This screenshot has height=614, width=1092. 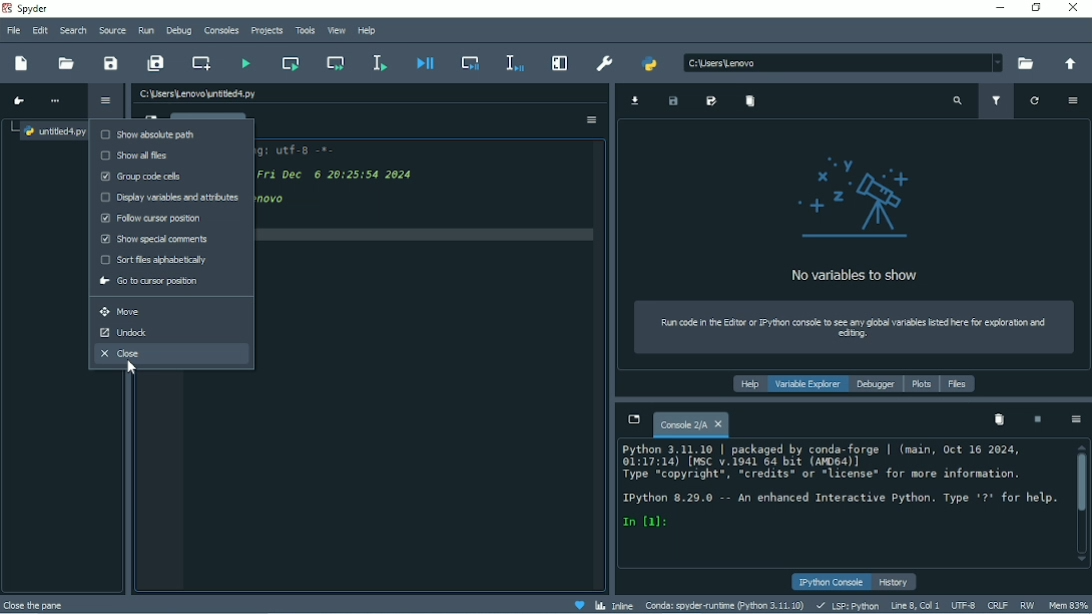 I want to click on Remove all variables, so click(x=751, y=101).